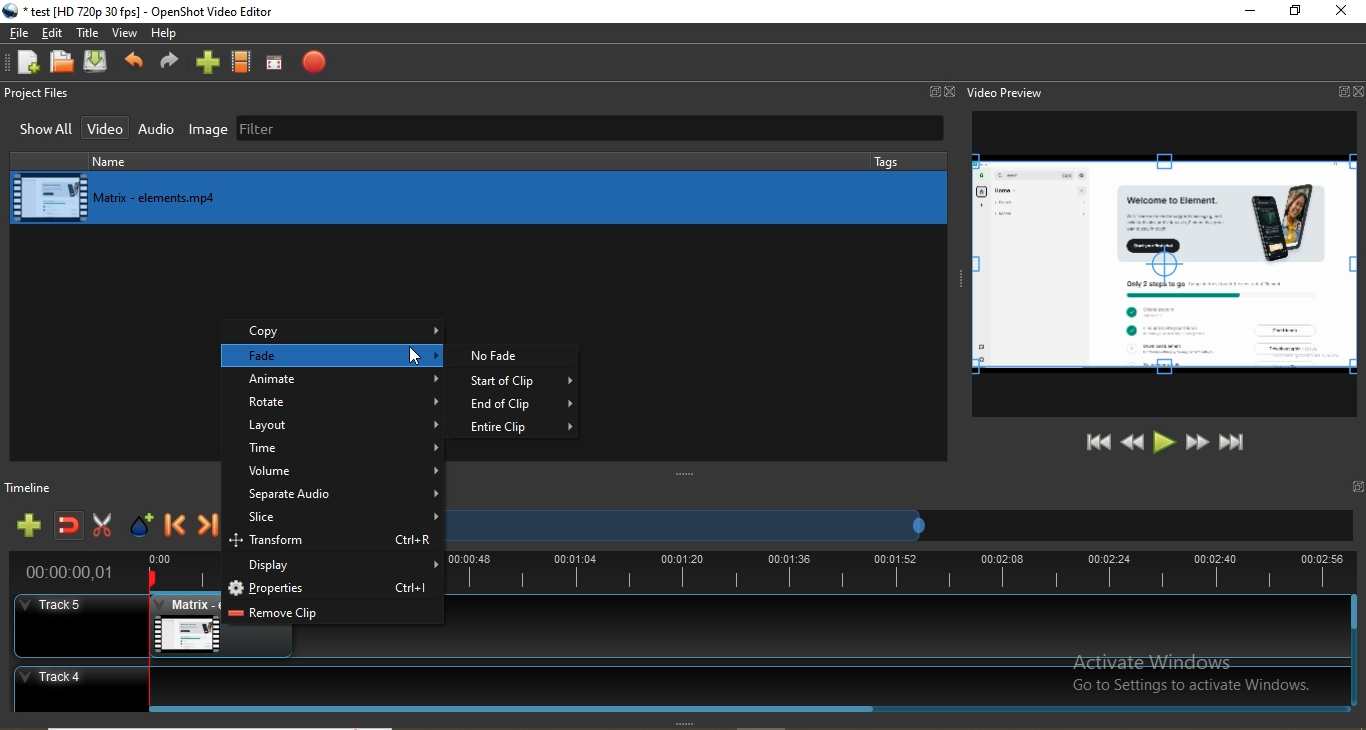 This screenshot has height=730, width=1366. What do you see at coordinates (1359, 92) in the screenshot?
I see `Close` at bounding box center [1359, 92].